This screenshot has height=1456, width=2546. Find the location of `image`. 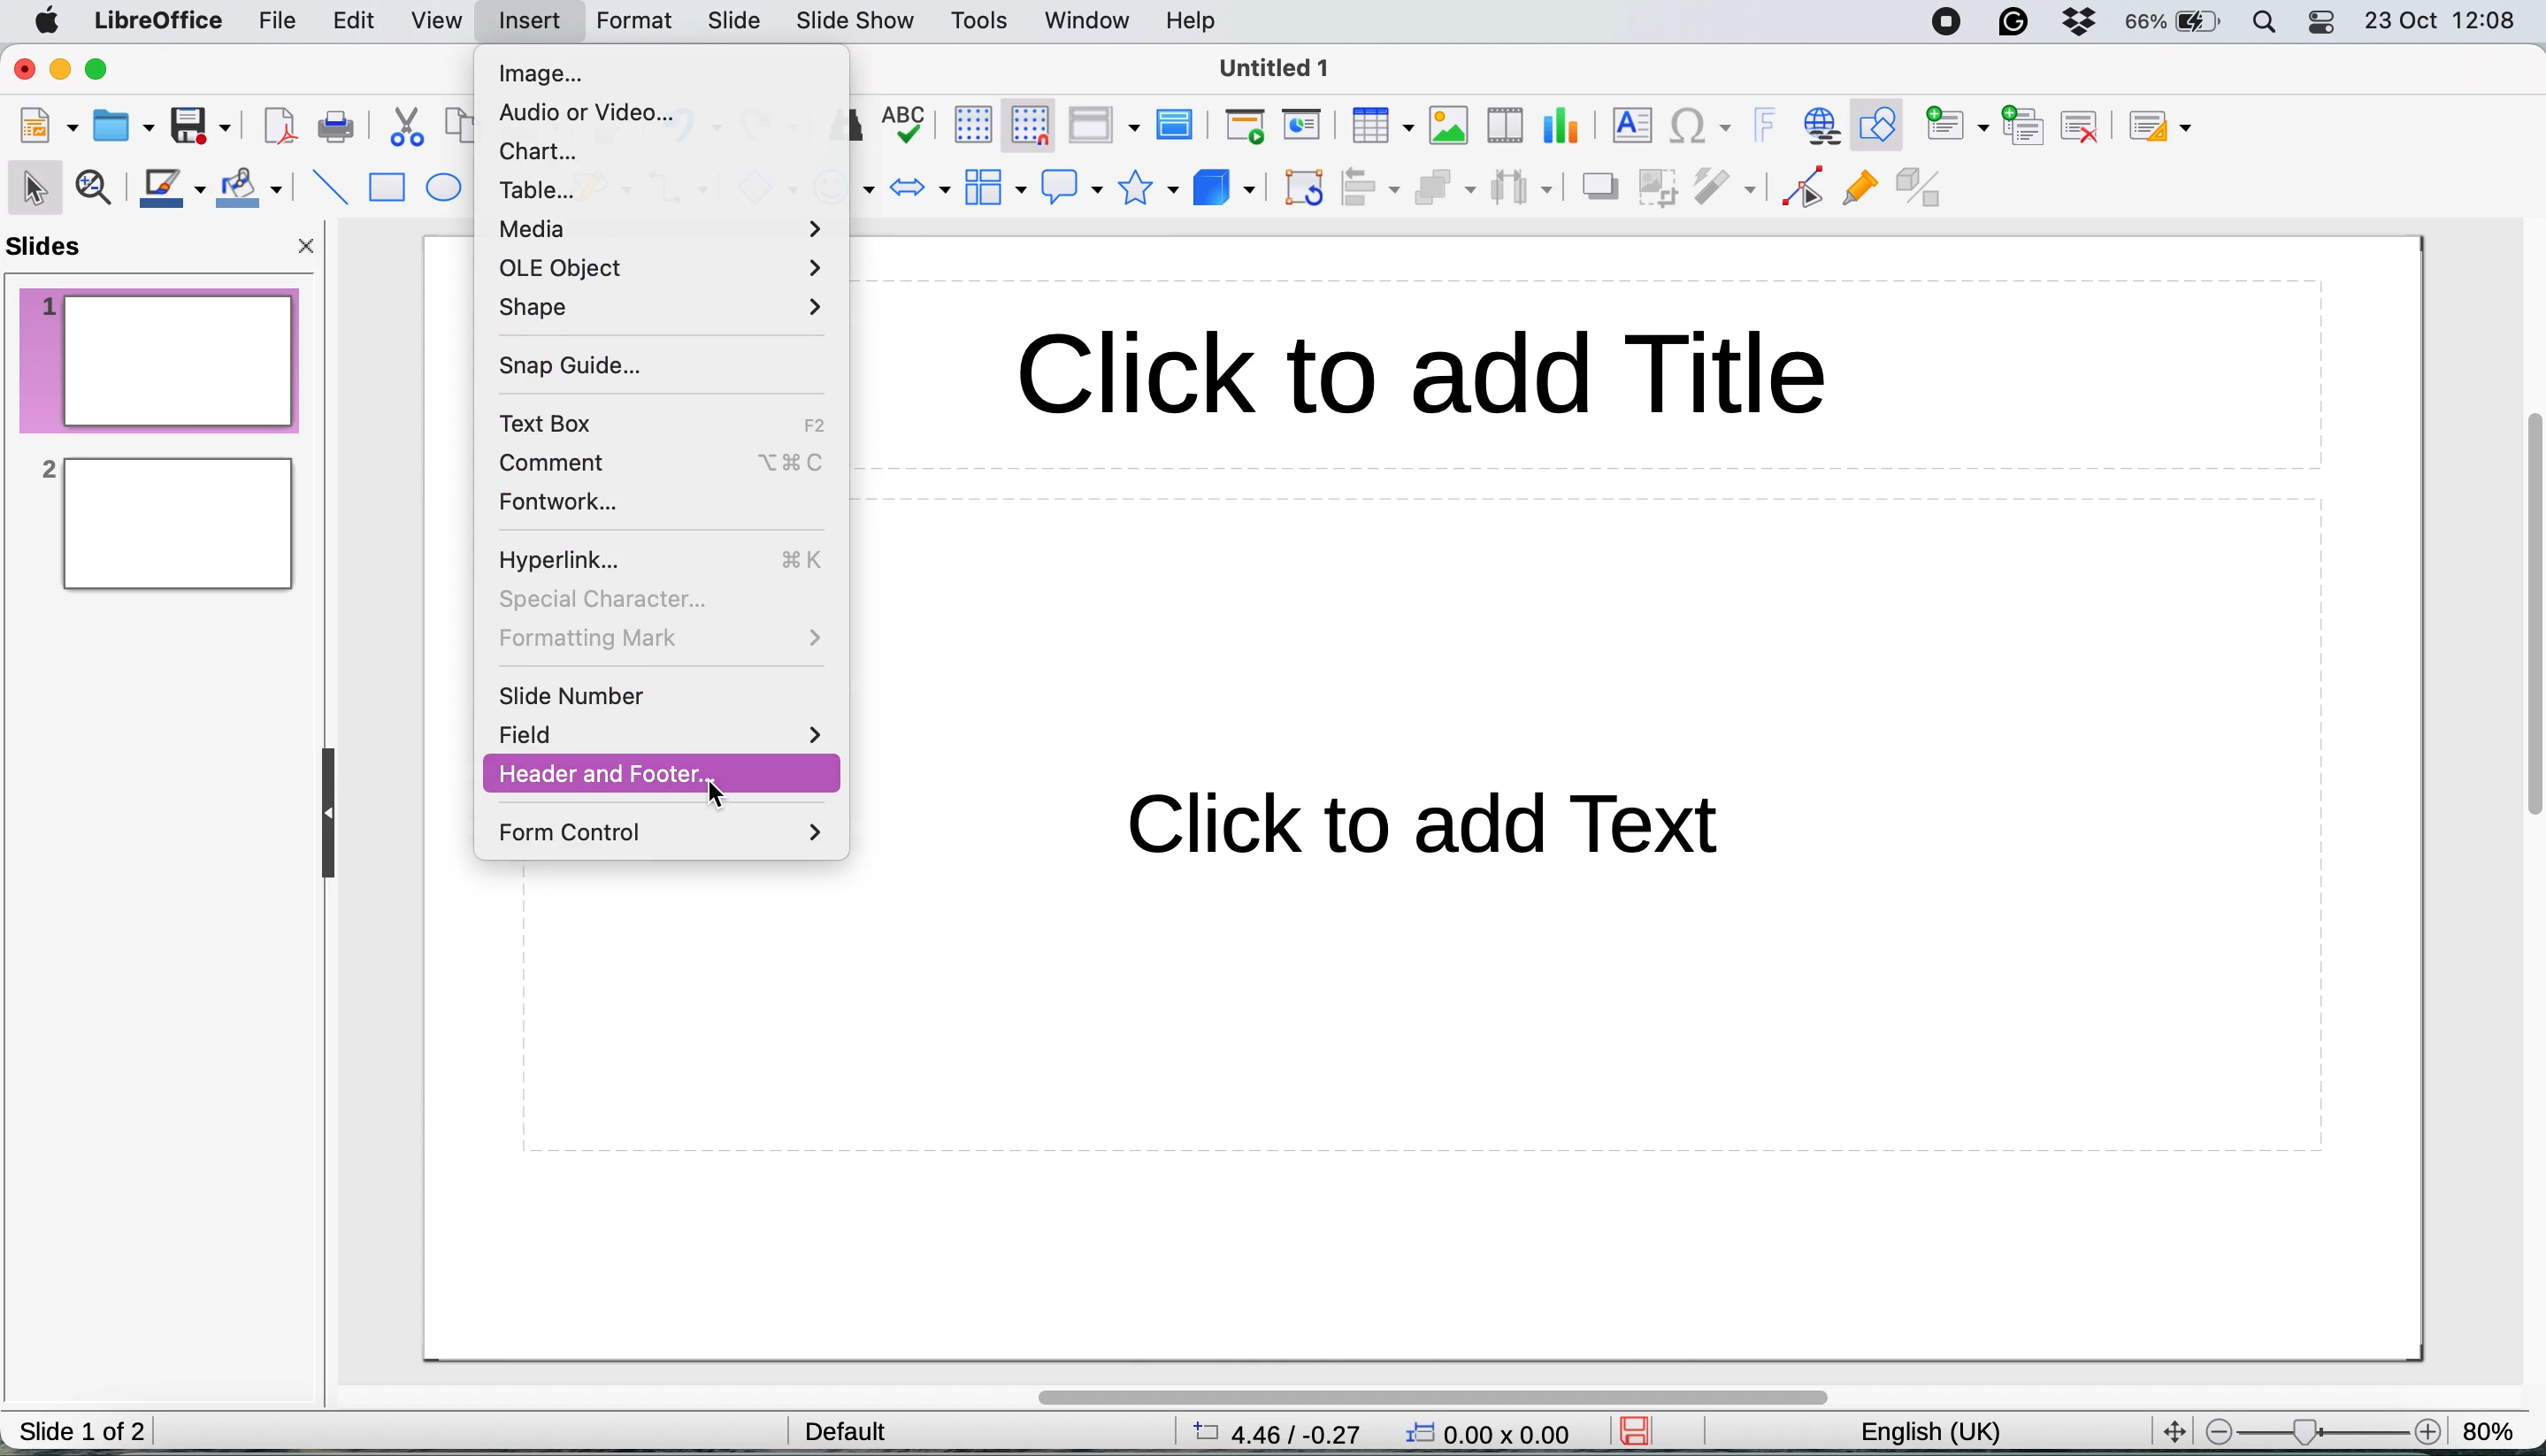

image is located at coordinates (550, 77).